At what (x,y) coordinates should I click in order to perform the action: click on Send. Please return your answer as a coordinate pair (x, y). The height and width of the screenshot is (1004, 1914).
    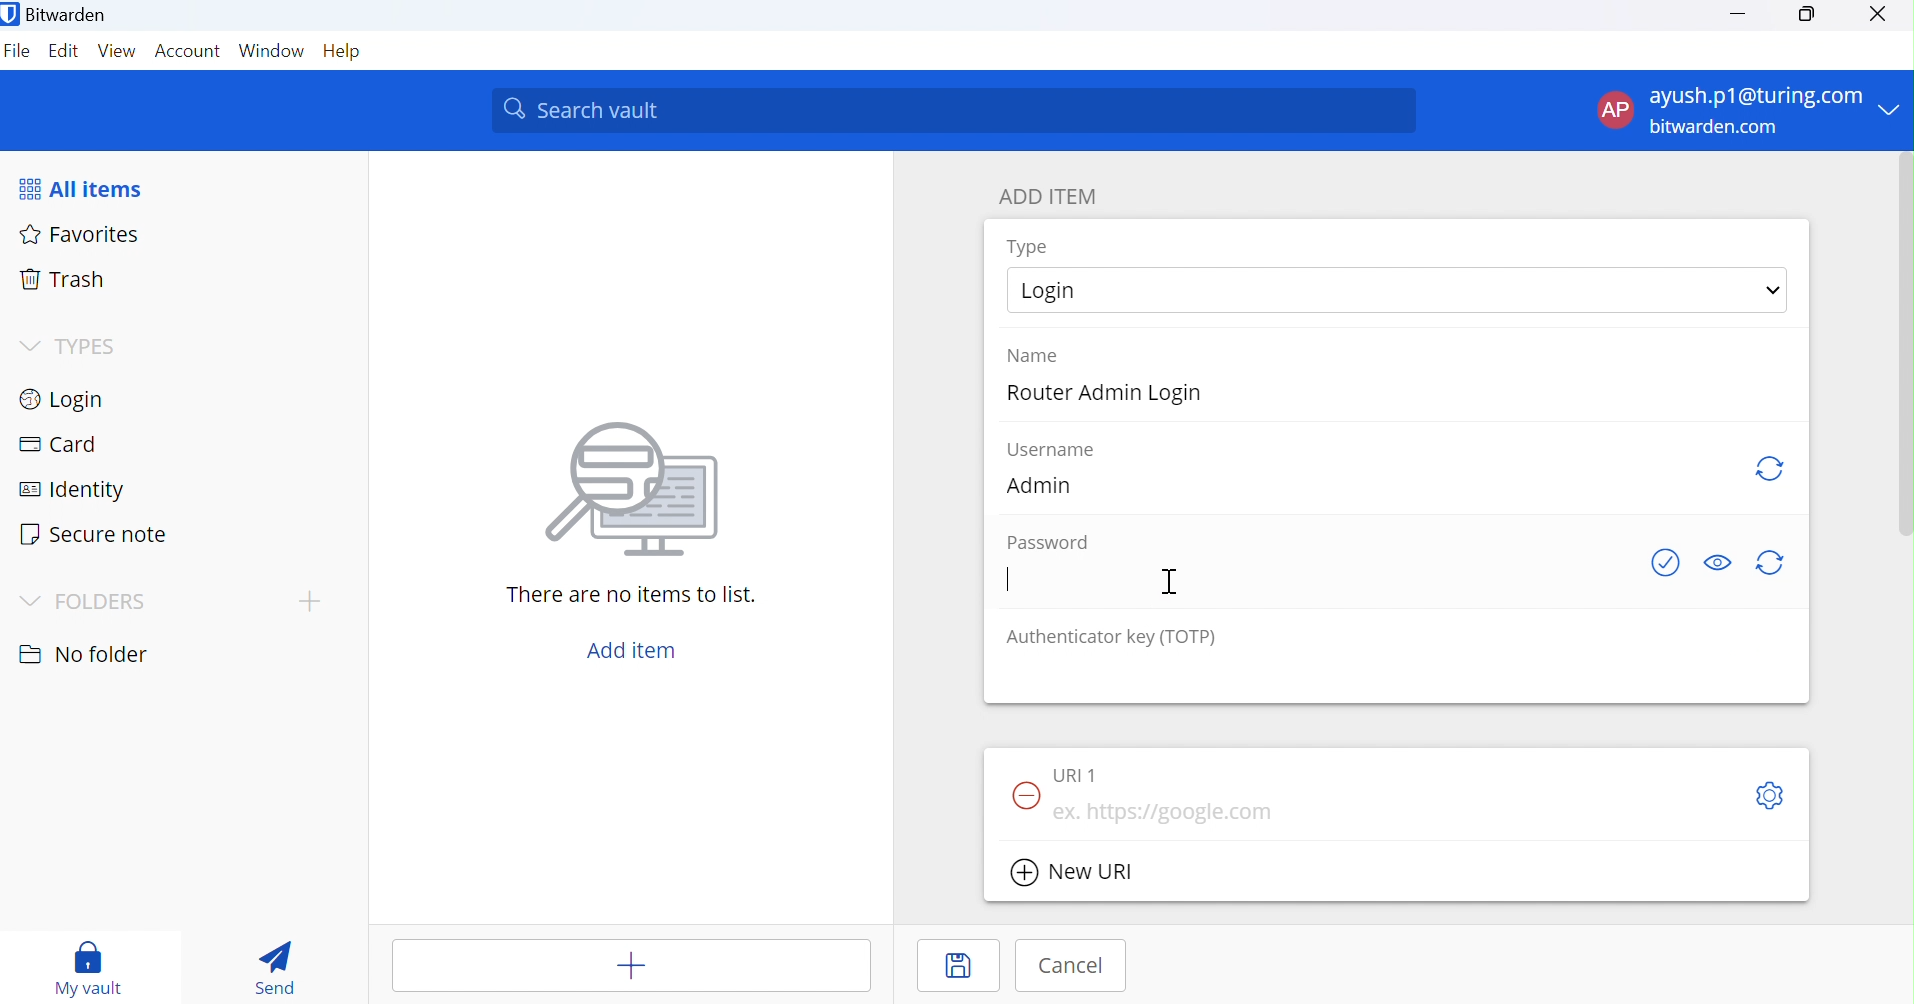
    Looking at the image, I should click on (277, 968).